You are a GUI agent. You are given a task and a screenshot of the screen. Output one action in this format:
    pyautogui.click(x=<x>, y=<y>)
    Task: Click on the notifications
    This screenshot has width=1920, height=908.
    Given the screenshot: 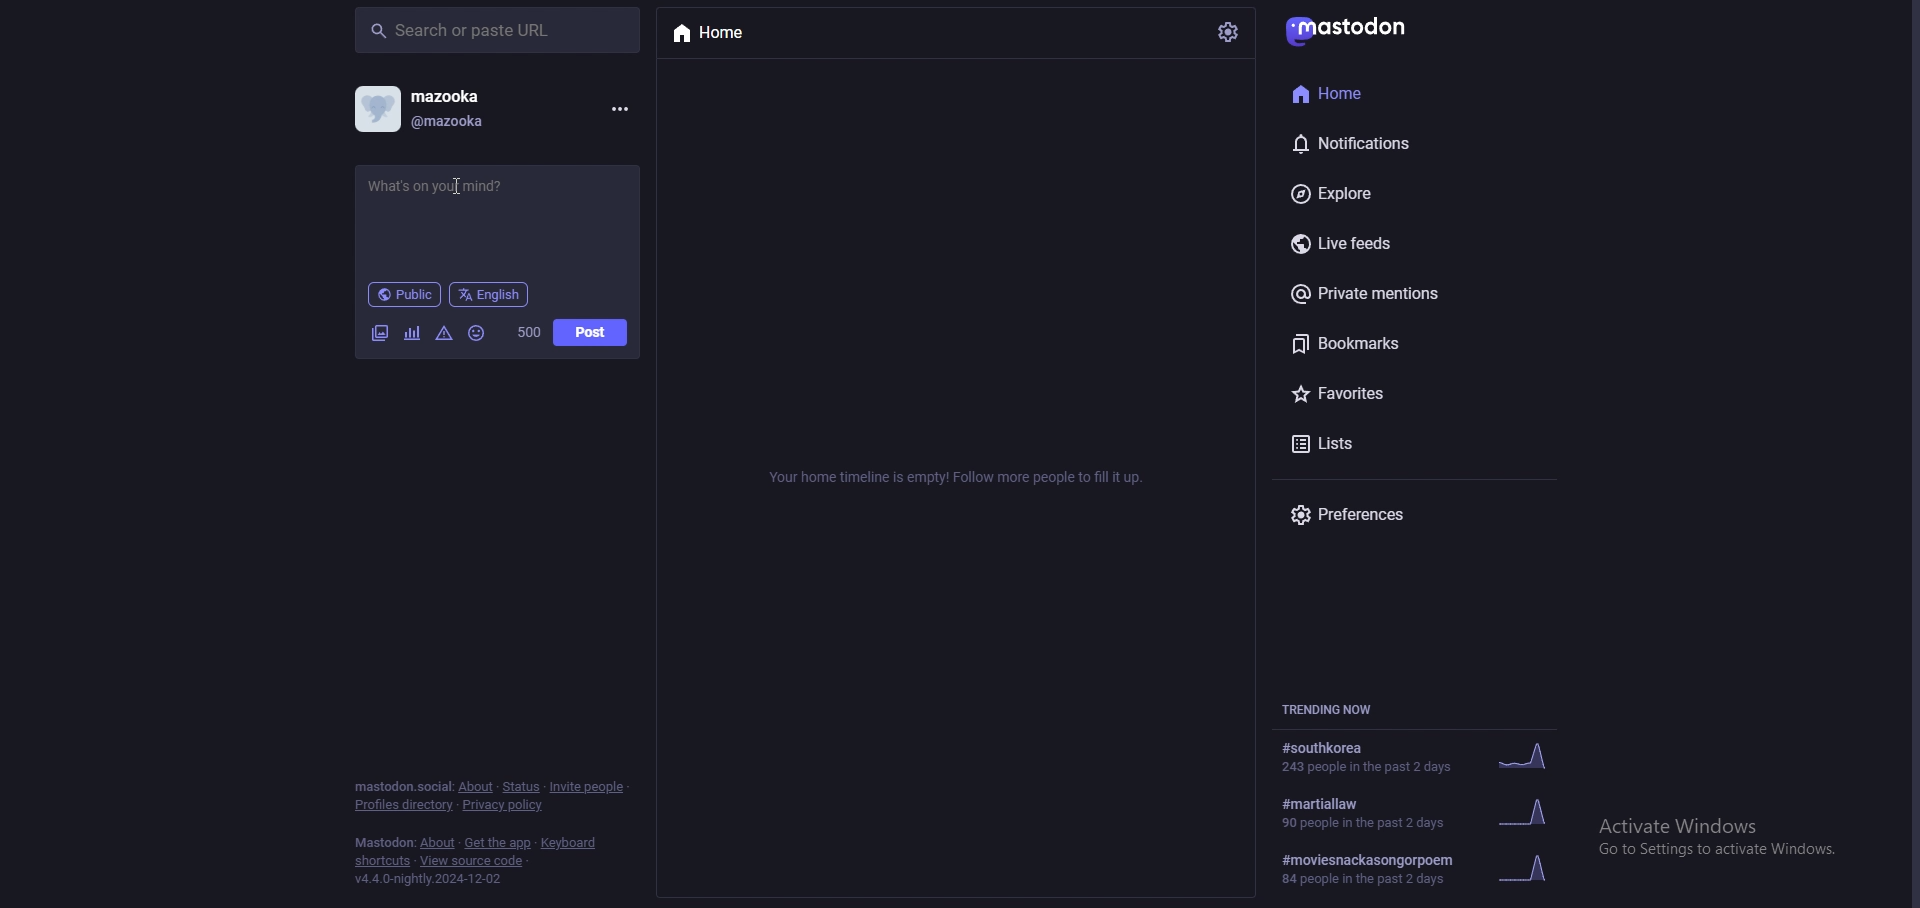 What is the action you would take?
    pyautogui.click(x=1380, y=144)
    